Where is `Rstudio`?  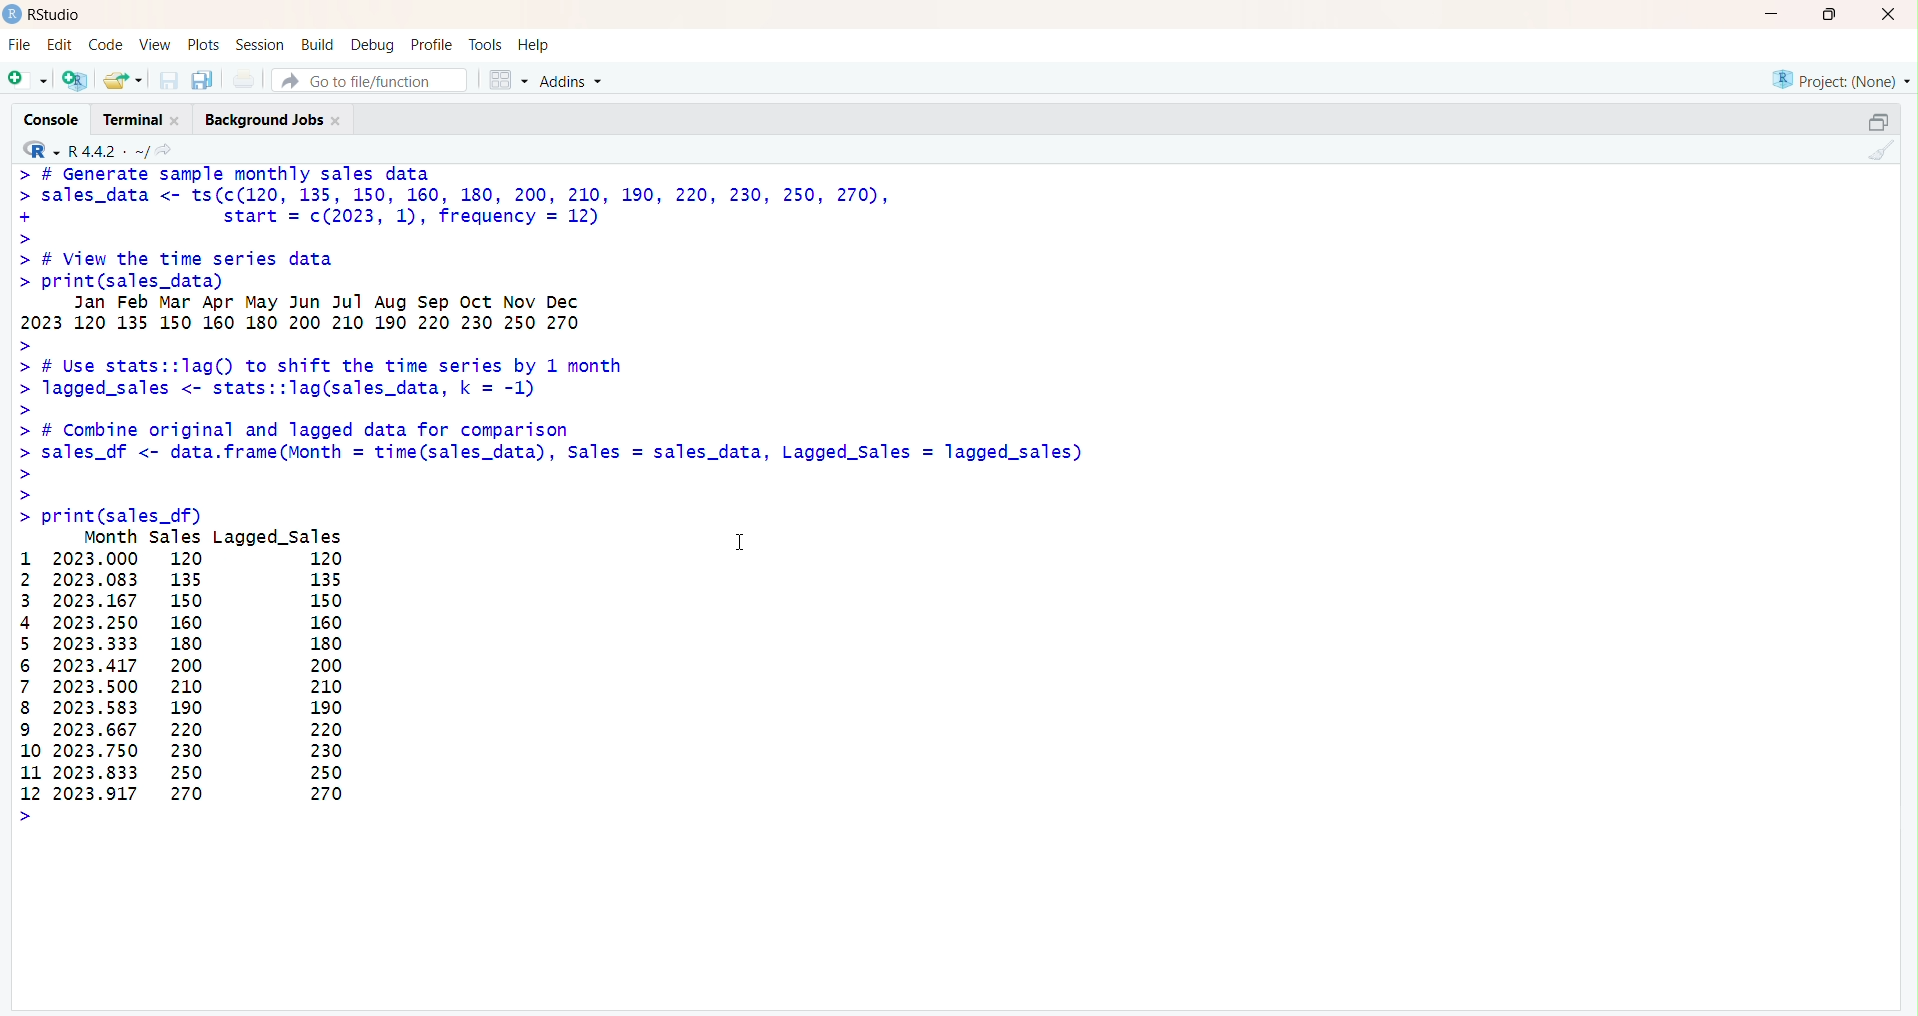
Rstudio is located at coordinates (44, 15).